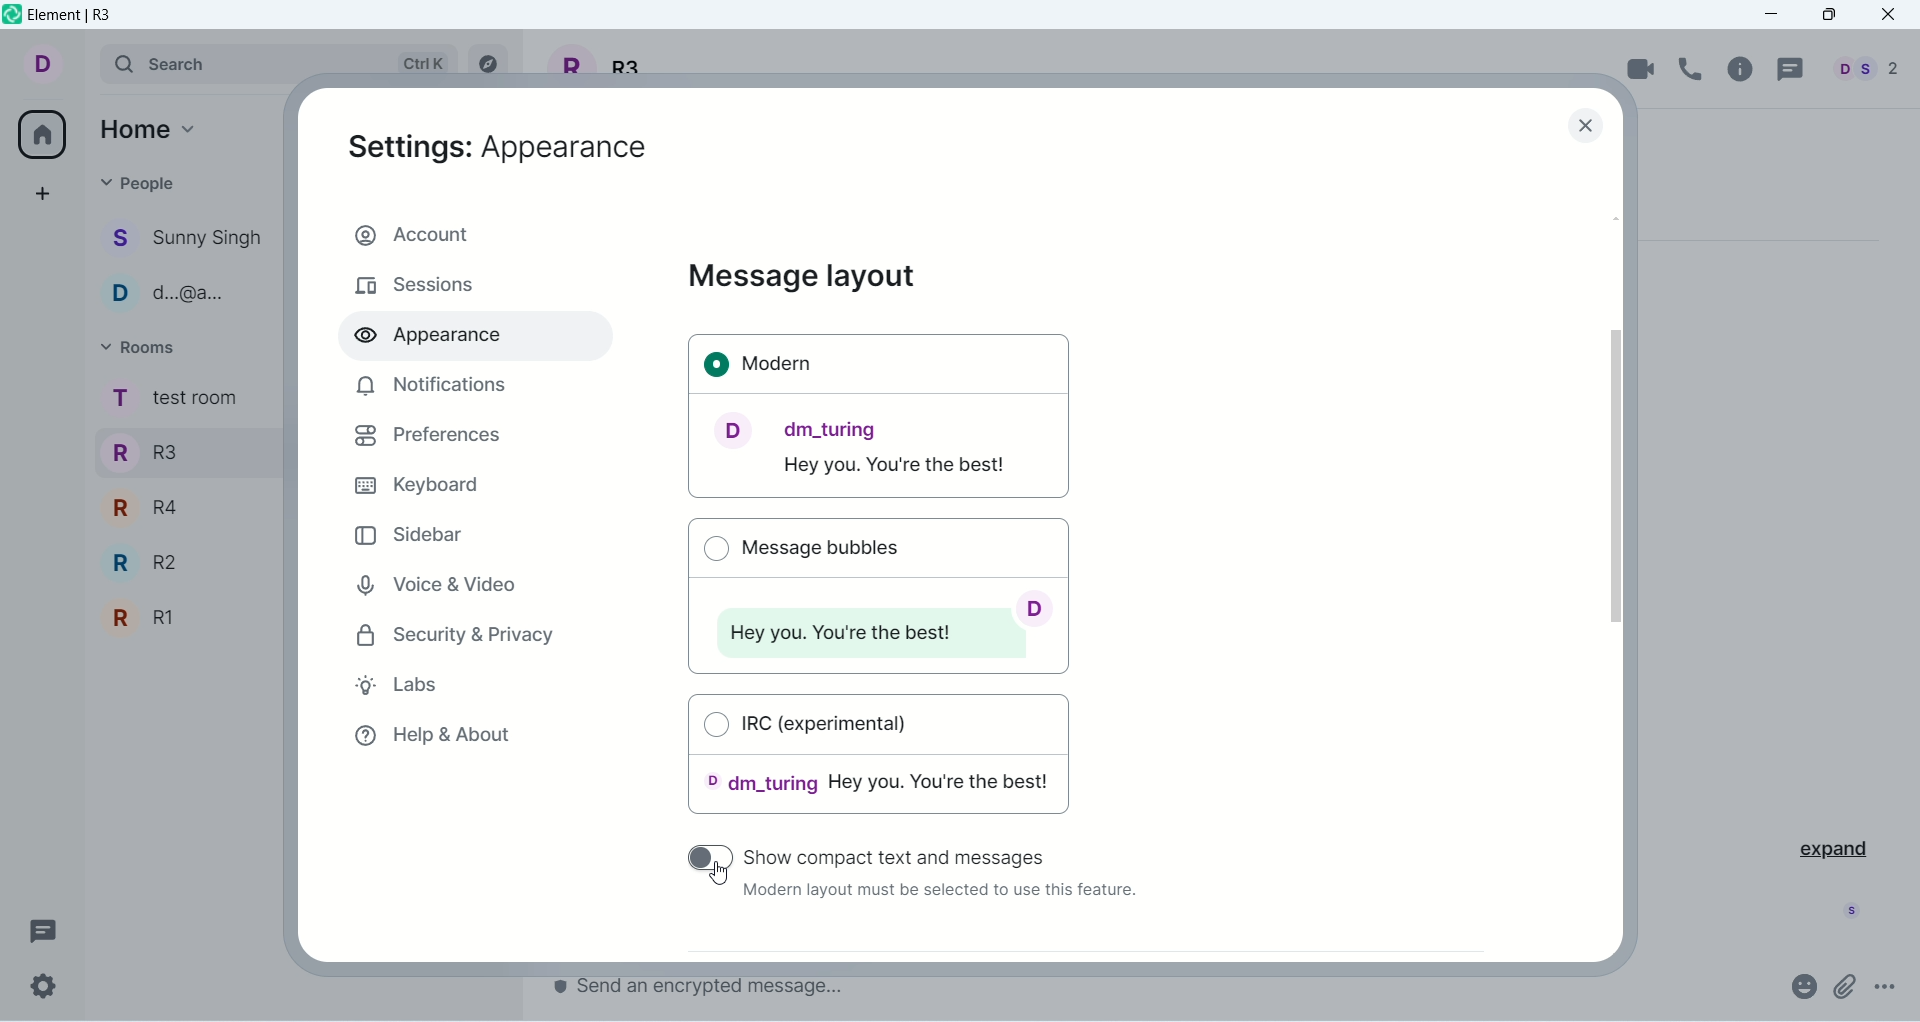 This screenshot has width=1920, height=1022. What do you see at coordinates (56, 65) in the screenshot?
I see `account` at bounding box center [56, 65].